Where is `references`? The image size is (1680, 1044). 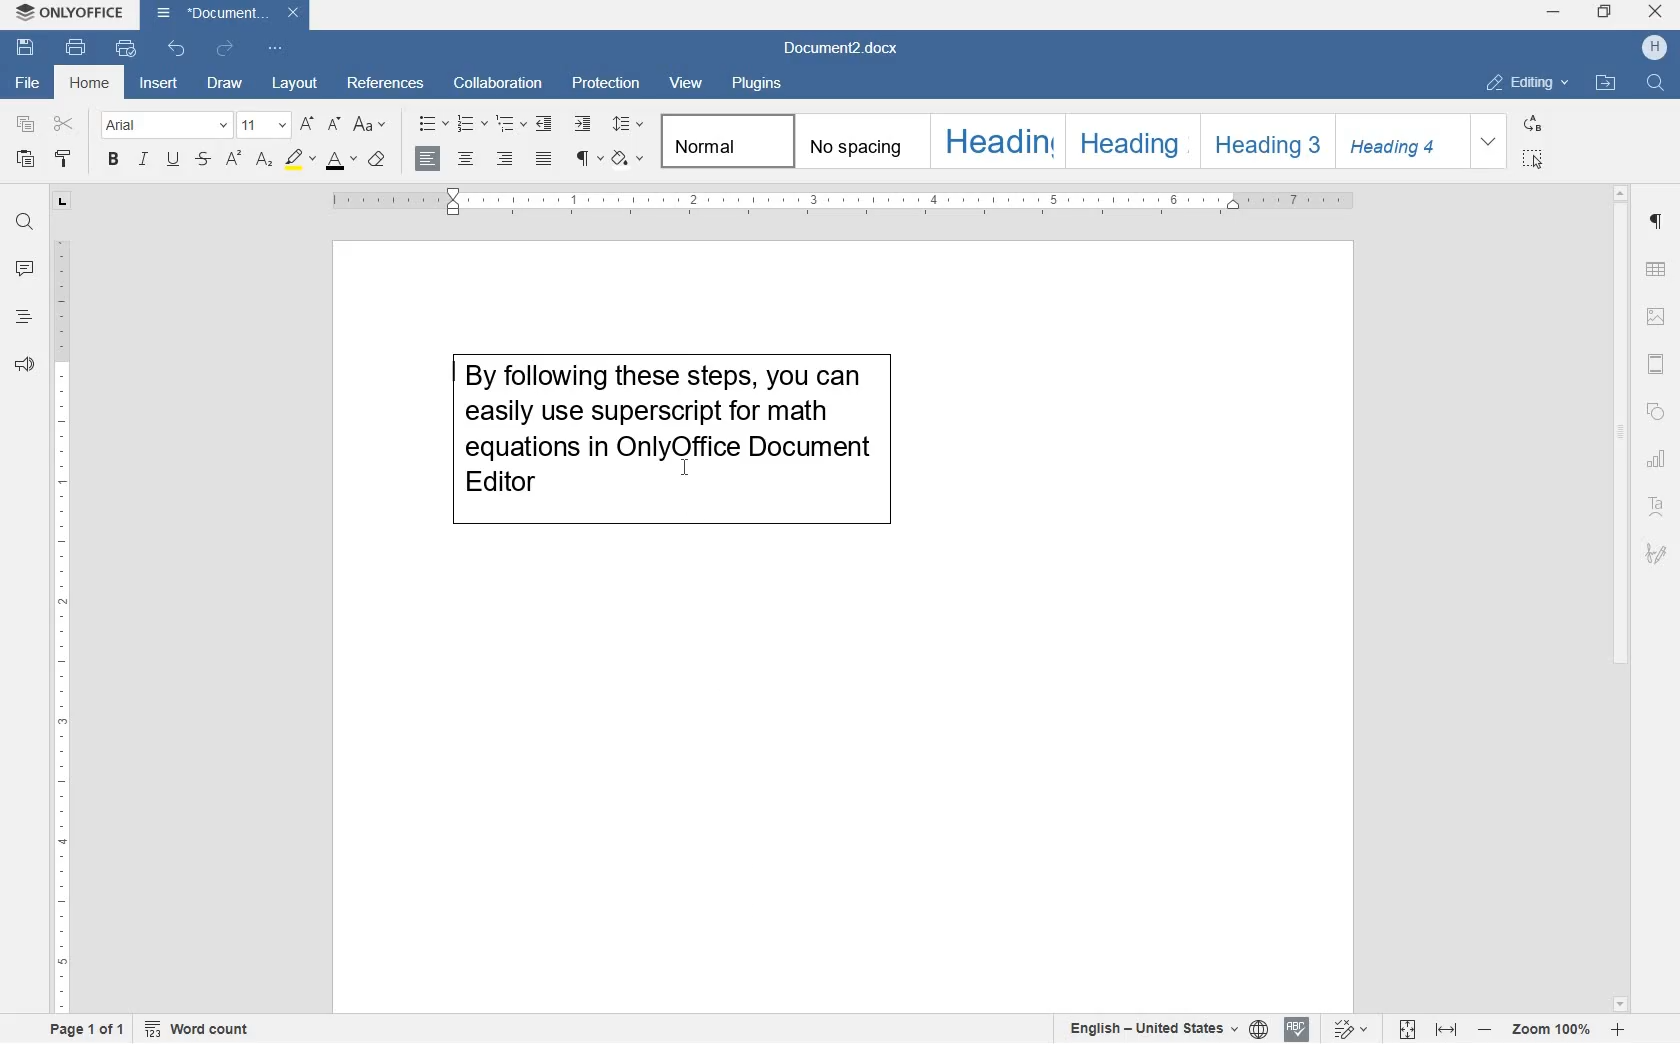 references is located at coordinates (386, 86).